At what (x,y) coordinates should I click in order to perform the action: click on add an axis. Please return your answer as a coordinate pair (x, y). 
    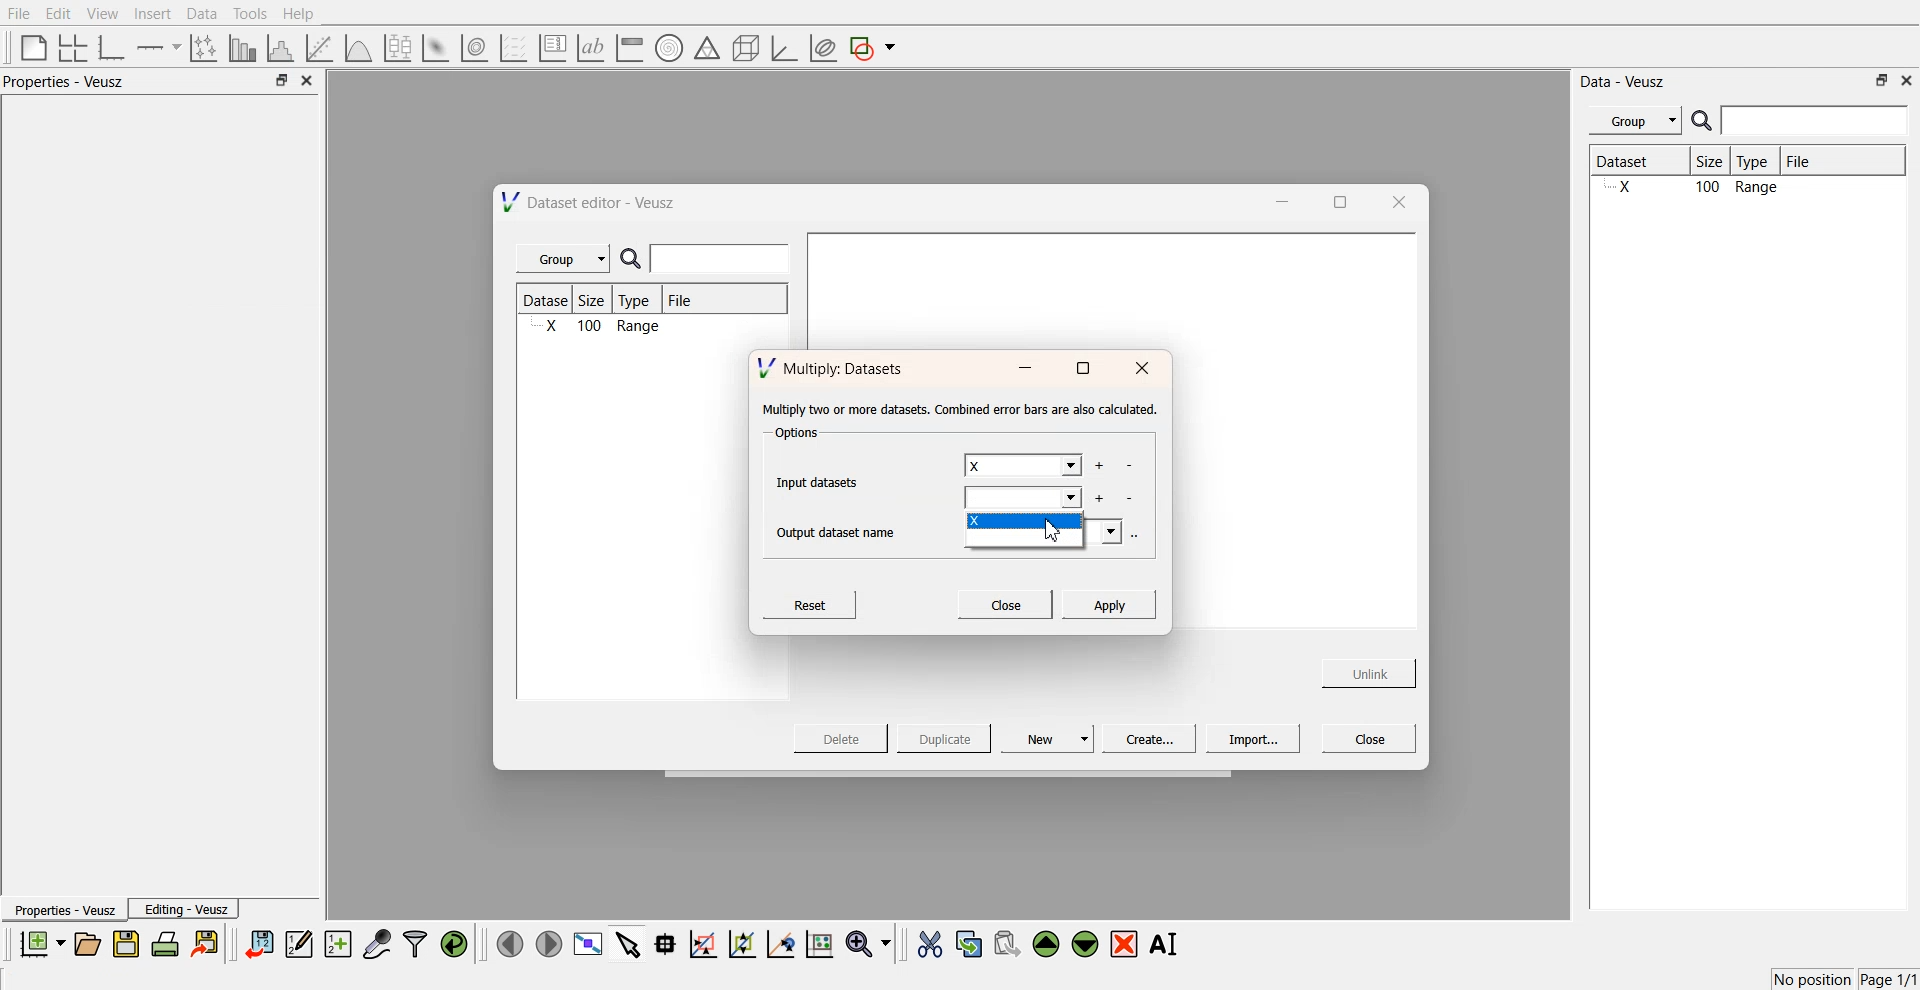
    Looking at the image, I should click on (160, 47).